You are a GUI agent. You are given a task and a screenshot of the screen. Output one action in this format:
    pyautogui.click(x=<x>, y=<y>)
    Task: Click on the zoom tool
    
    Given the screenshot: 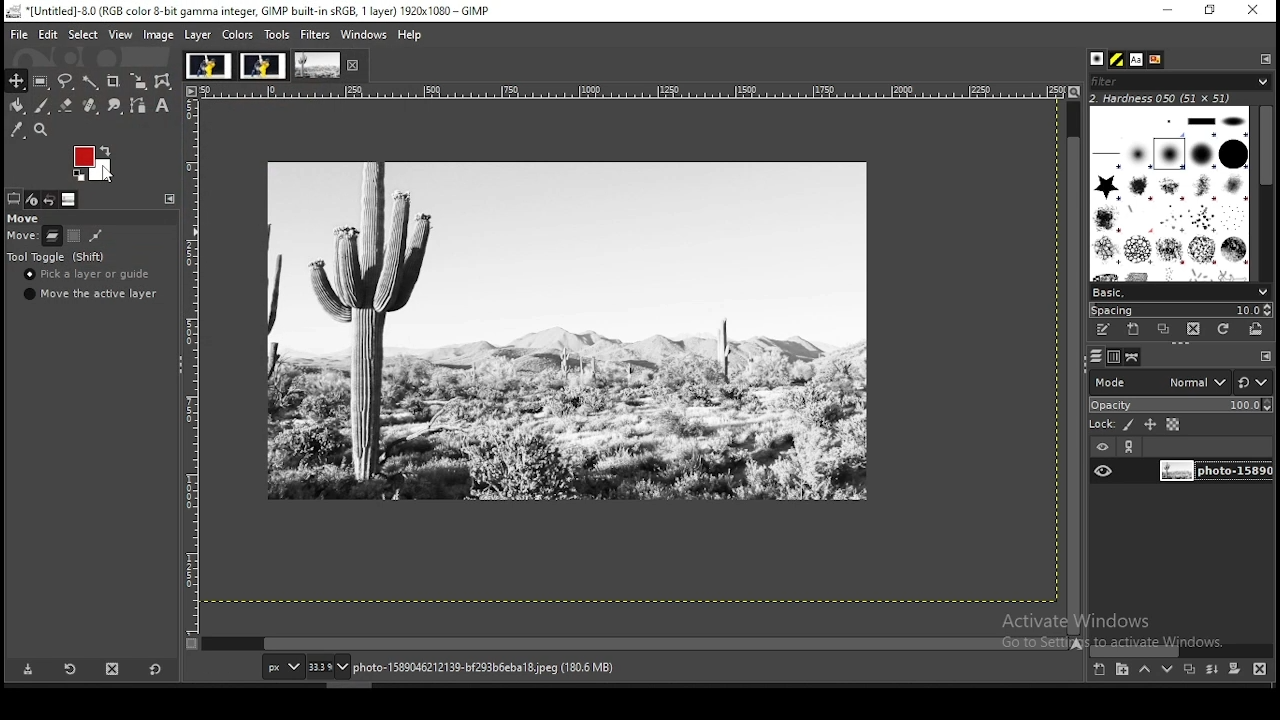 What is the action you would take?
    pyautogui.click(x=40, y=130)
    